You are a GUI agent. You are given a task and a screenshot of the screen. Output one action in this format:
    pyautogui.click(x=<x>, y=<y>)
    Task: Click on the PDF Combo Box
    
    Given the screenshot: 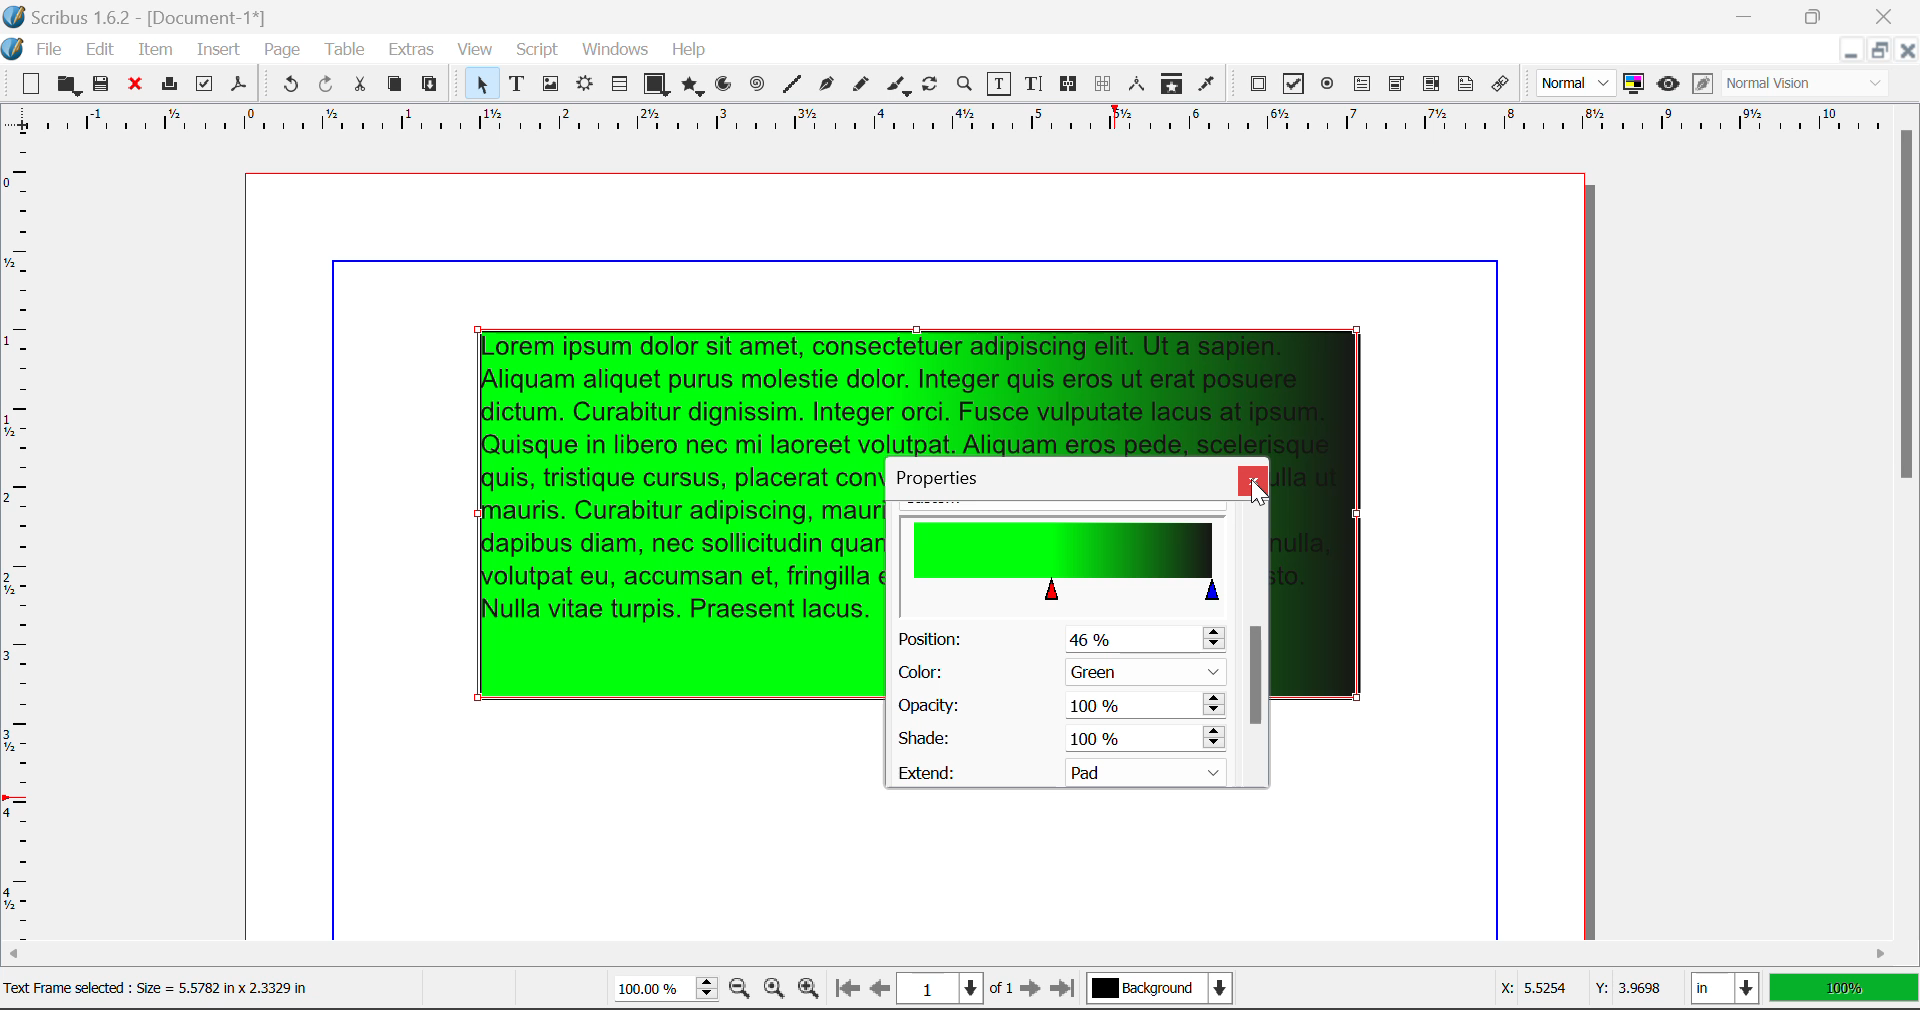 What is the action you would take?
    pyautogui.click(x=1396, y=87)
    